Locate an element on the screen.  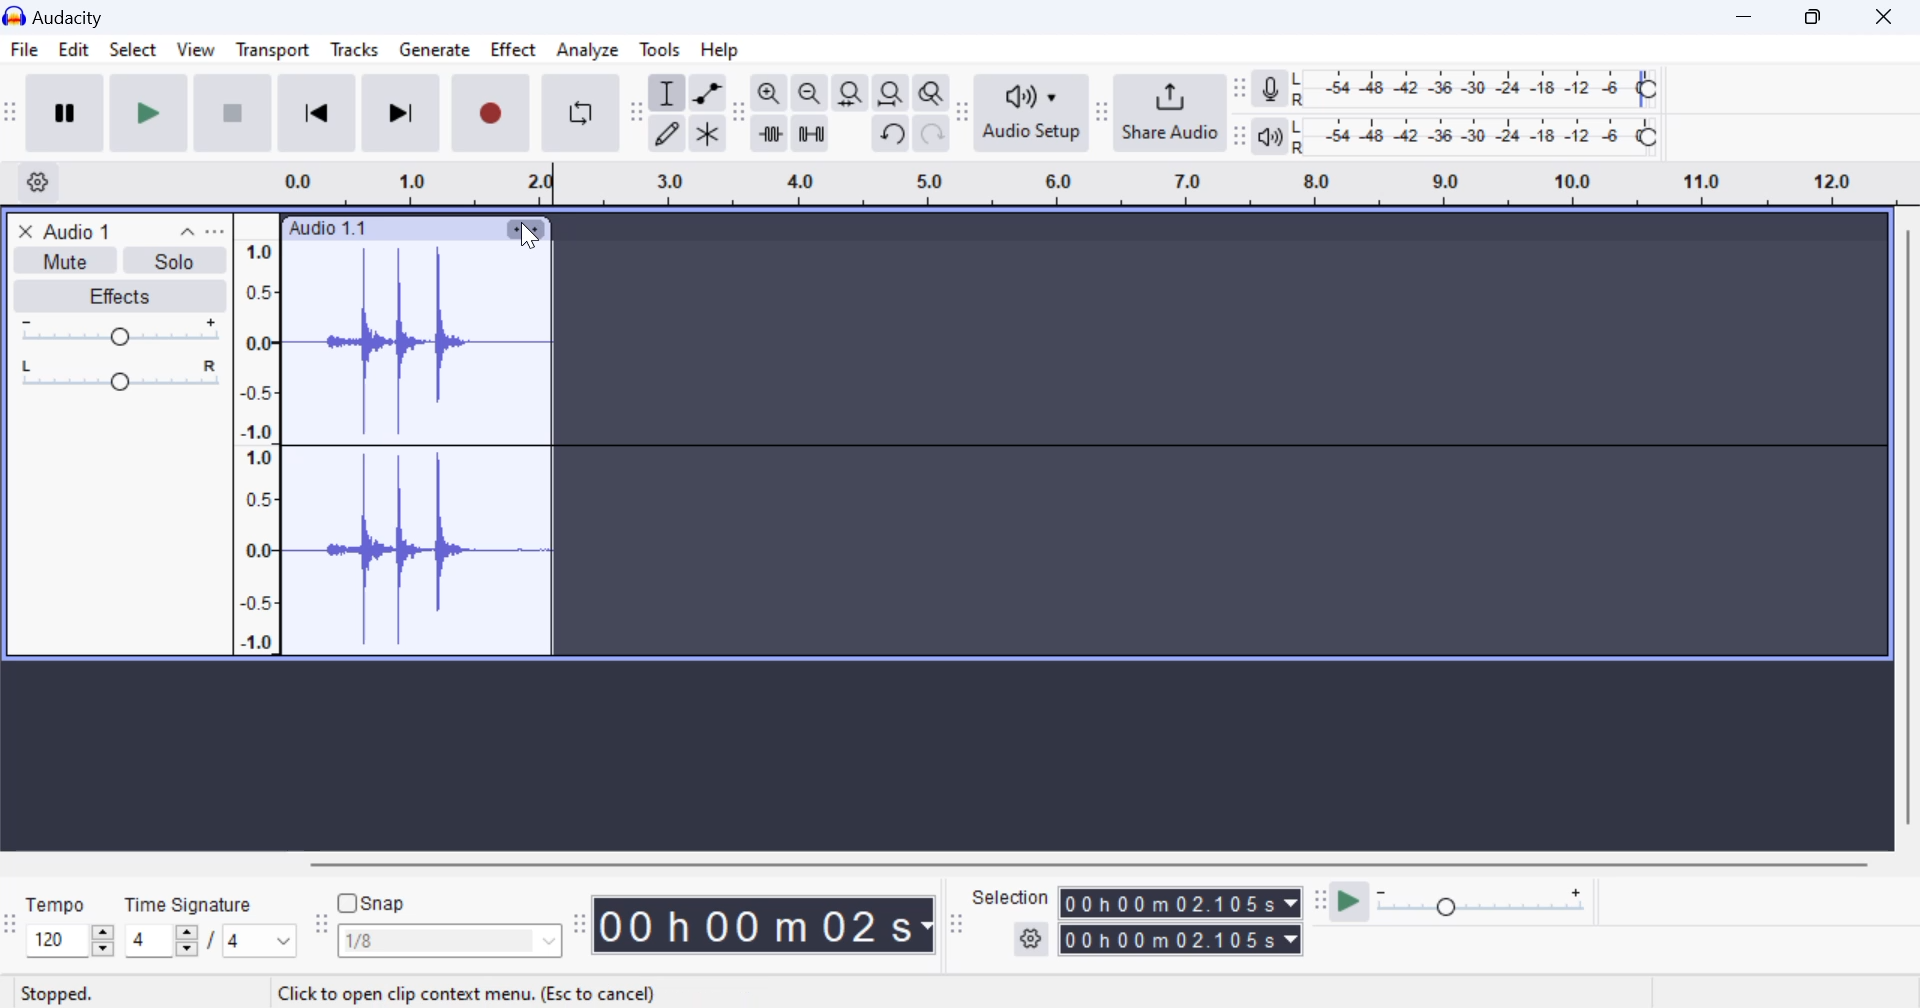
Play is located at coordinates (150, 112).